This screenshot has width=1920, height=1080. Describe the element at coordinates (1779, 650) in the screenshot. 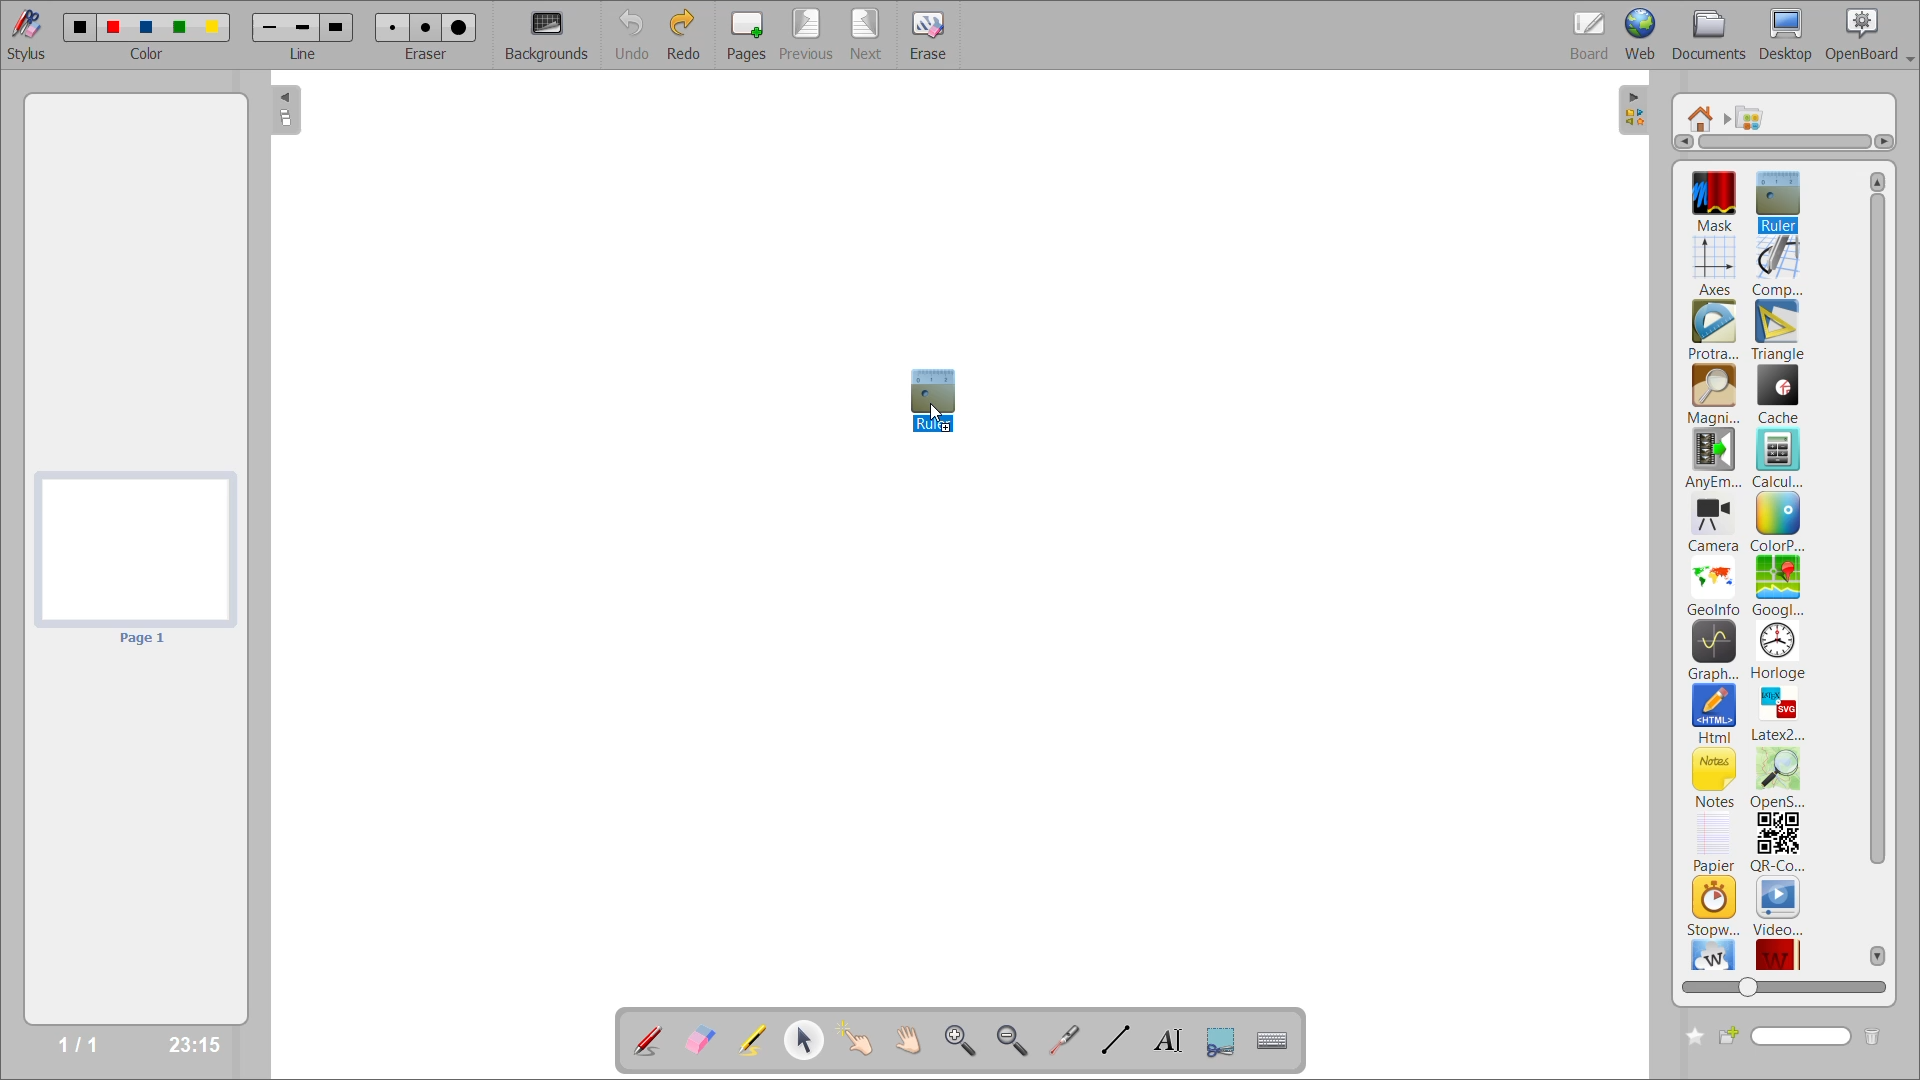

I see `horloge` at that location.